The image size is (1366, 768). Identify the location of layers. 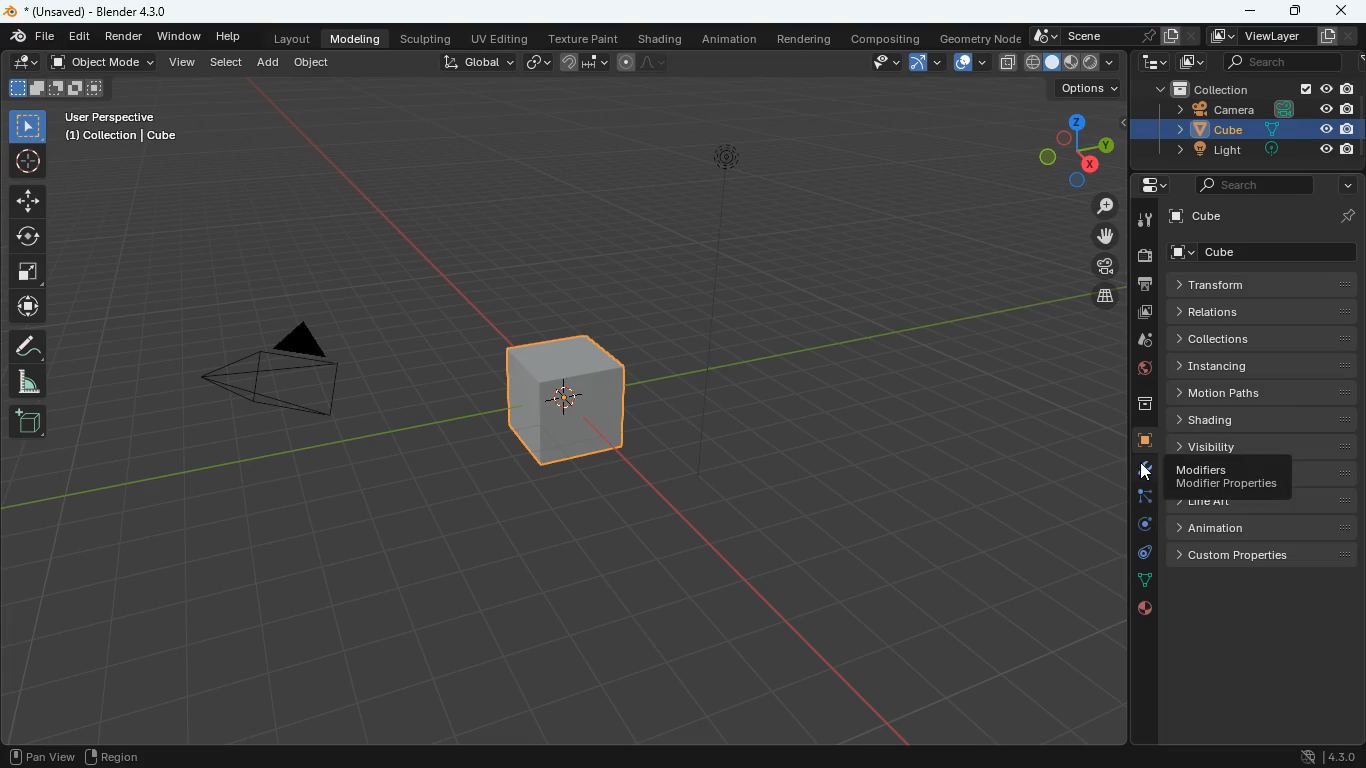
(1106, 295).